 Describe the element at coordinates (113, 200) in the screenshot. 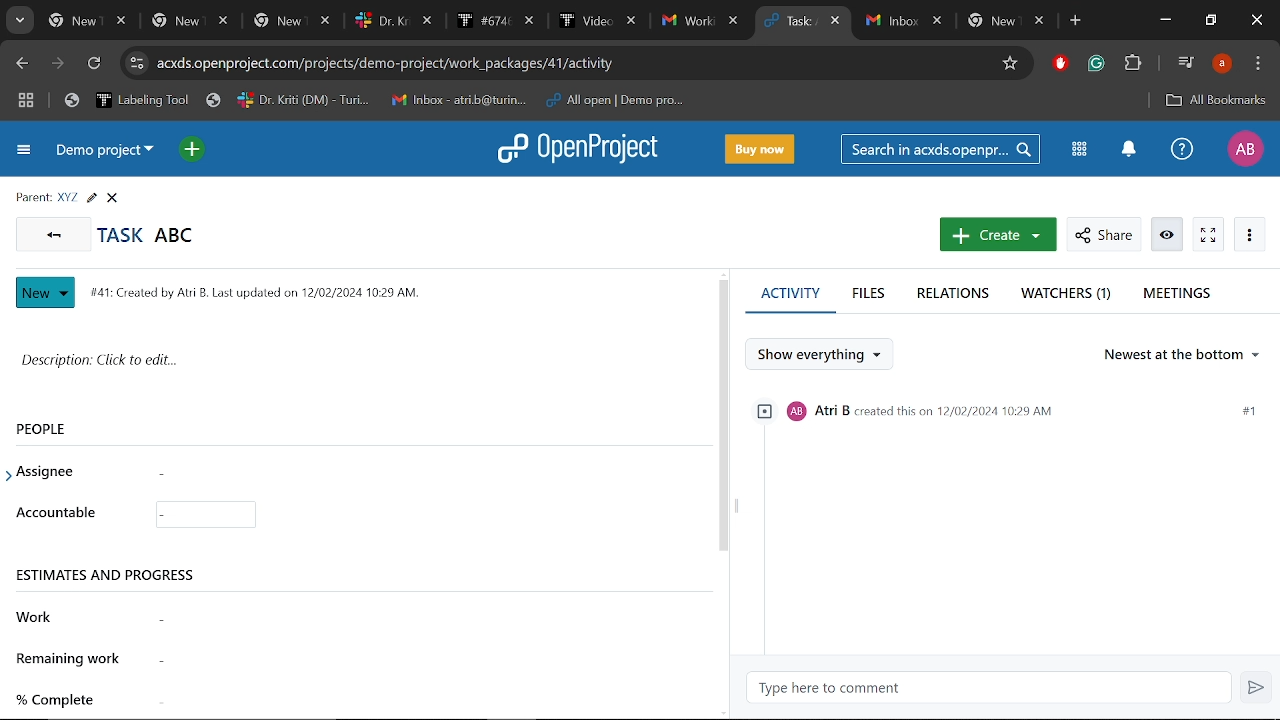

I see `Close` at that location.